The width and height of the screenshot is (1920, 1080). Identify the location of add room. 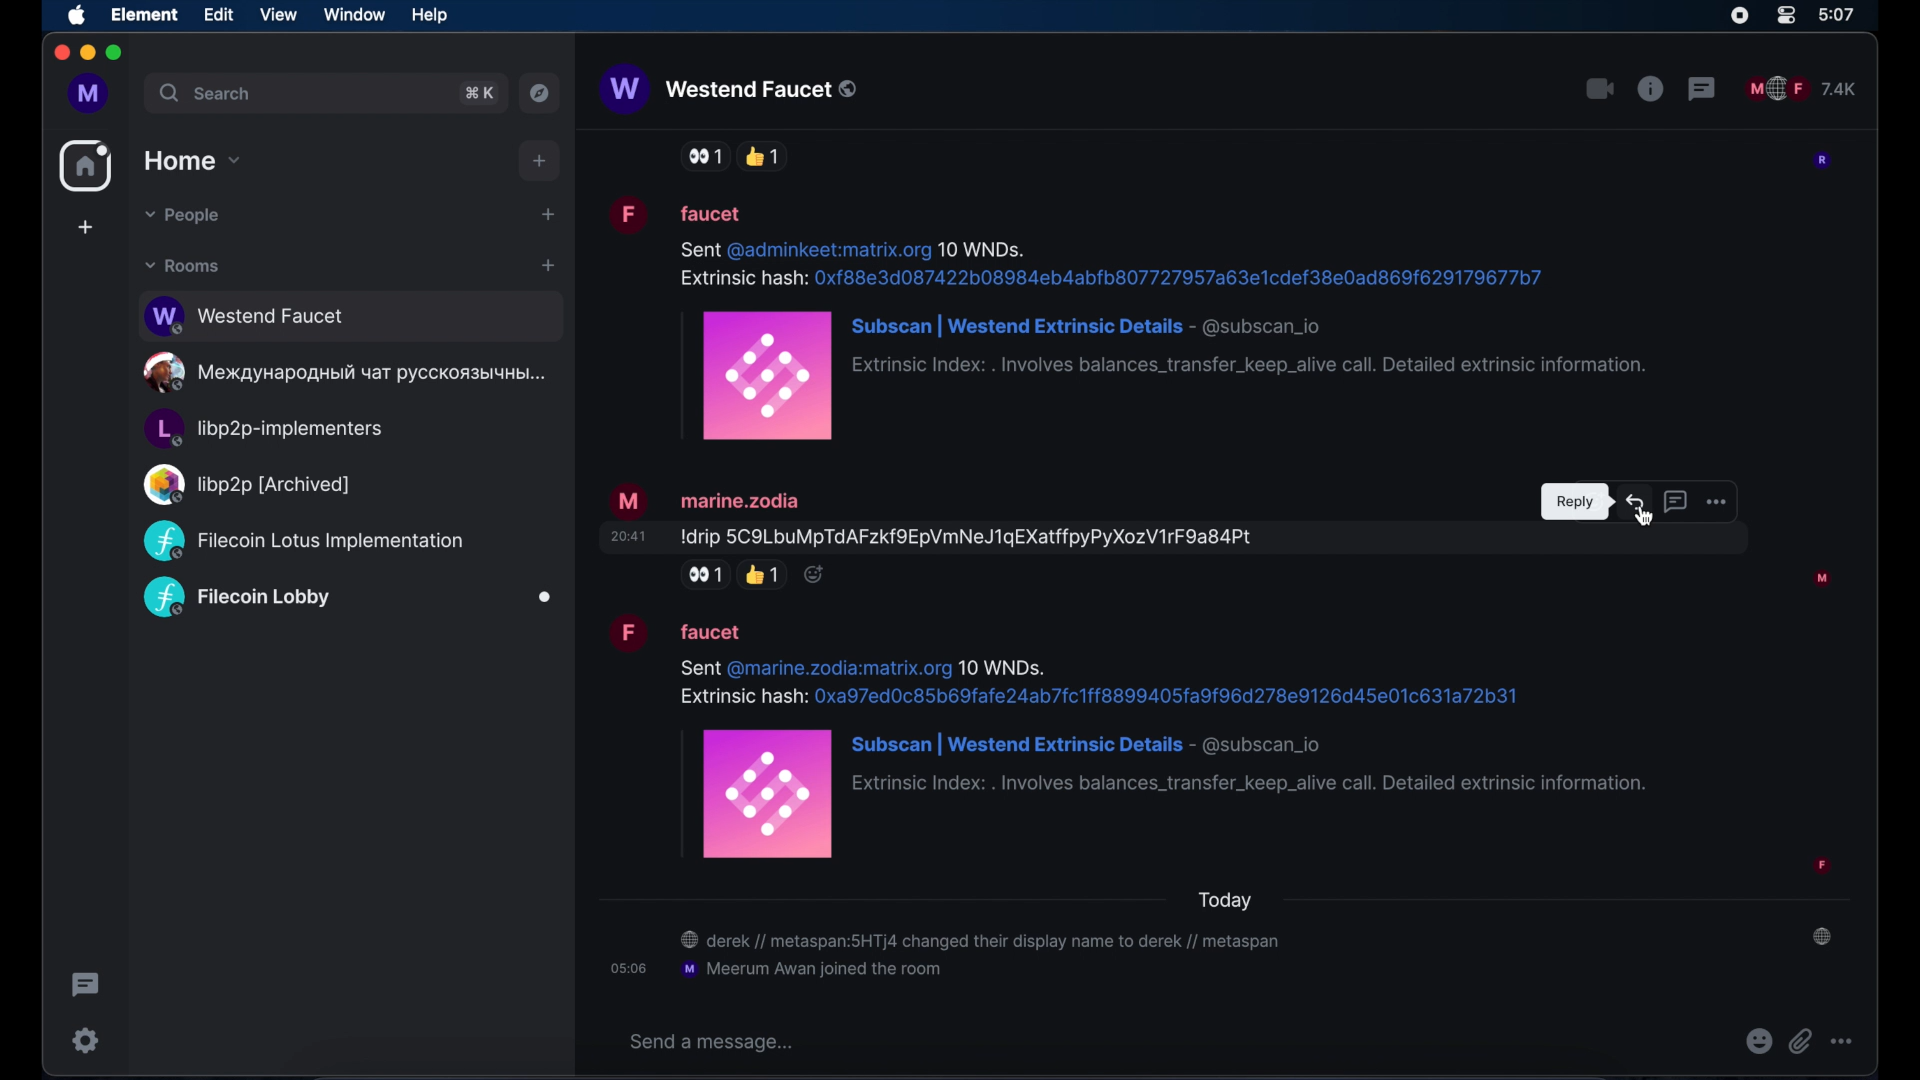
(548, 266).